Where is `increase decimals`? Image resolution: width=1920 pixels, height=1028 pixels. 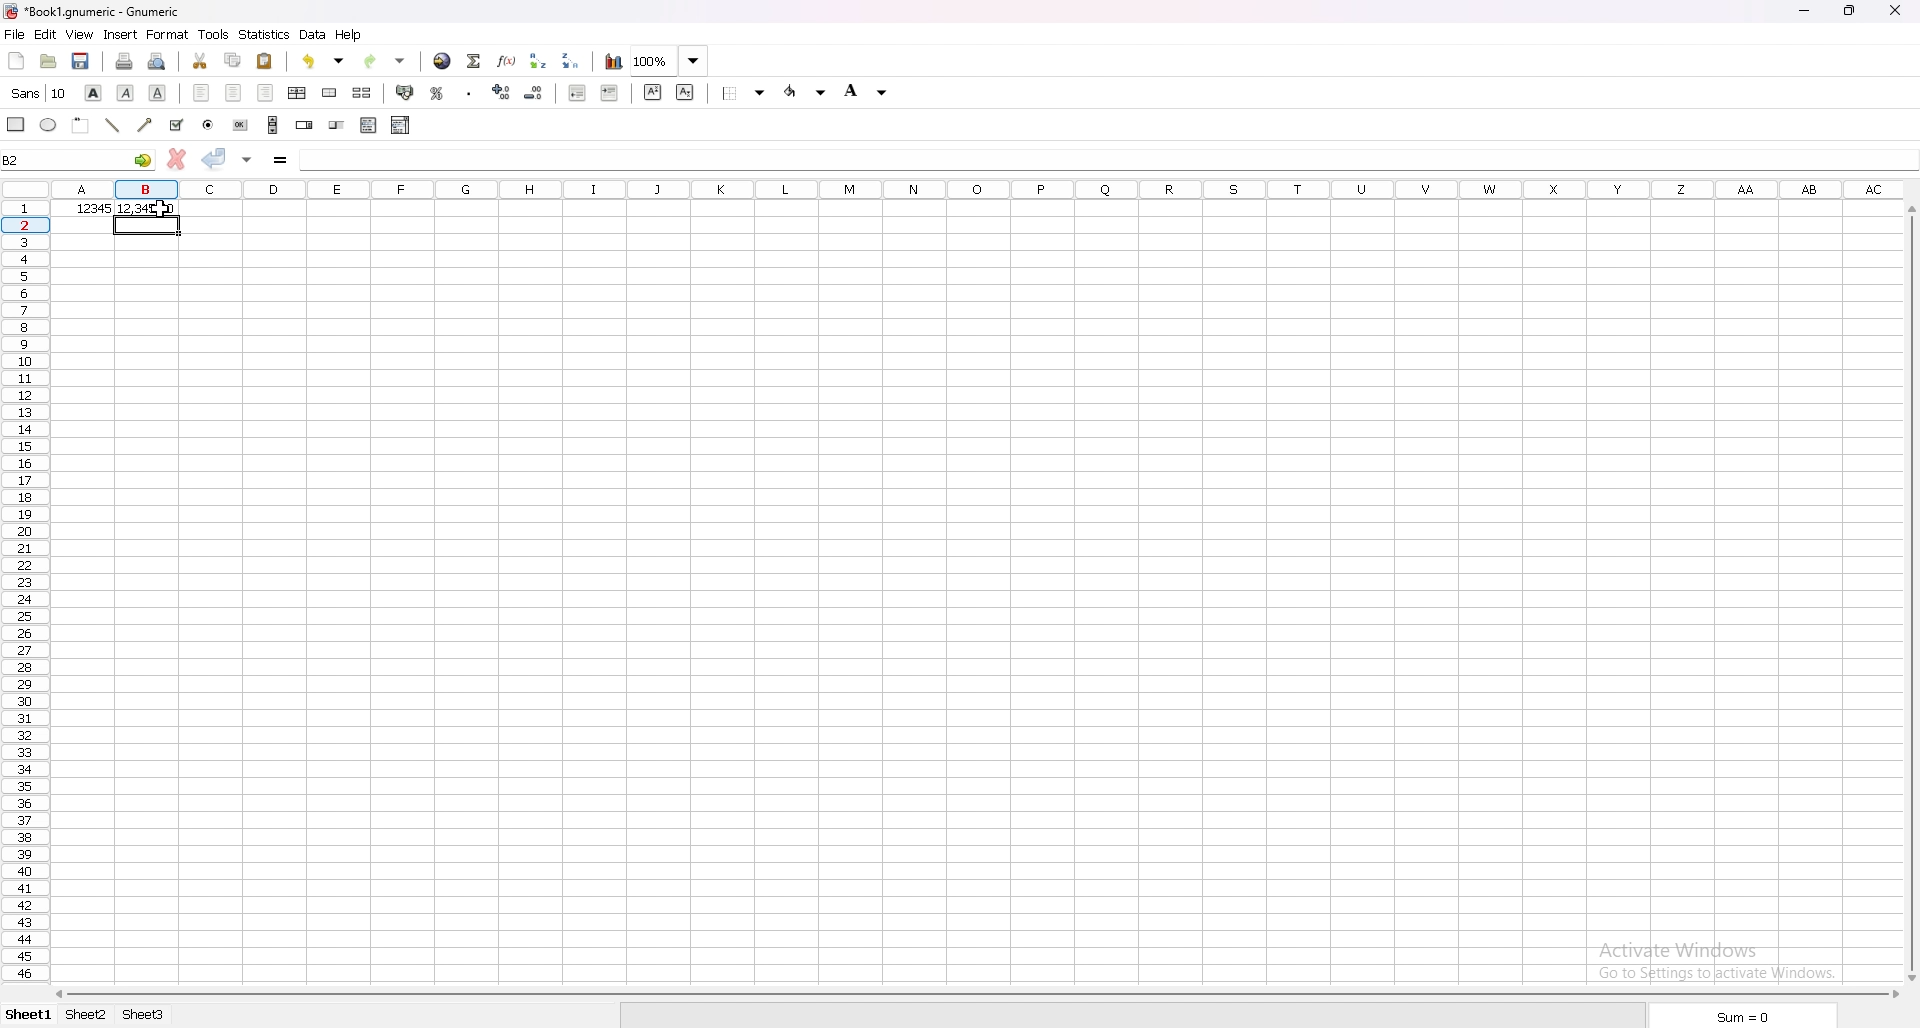 increase decimals is located at coordinates (504, 92).